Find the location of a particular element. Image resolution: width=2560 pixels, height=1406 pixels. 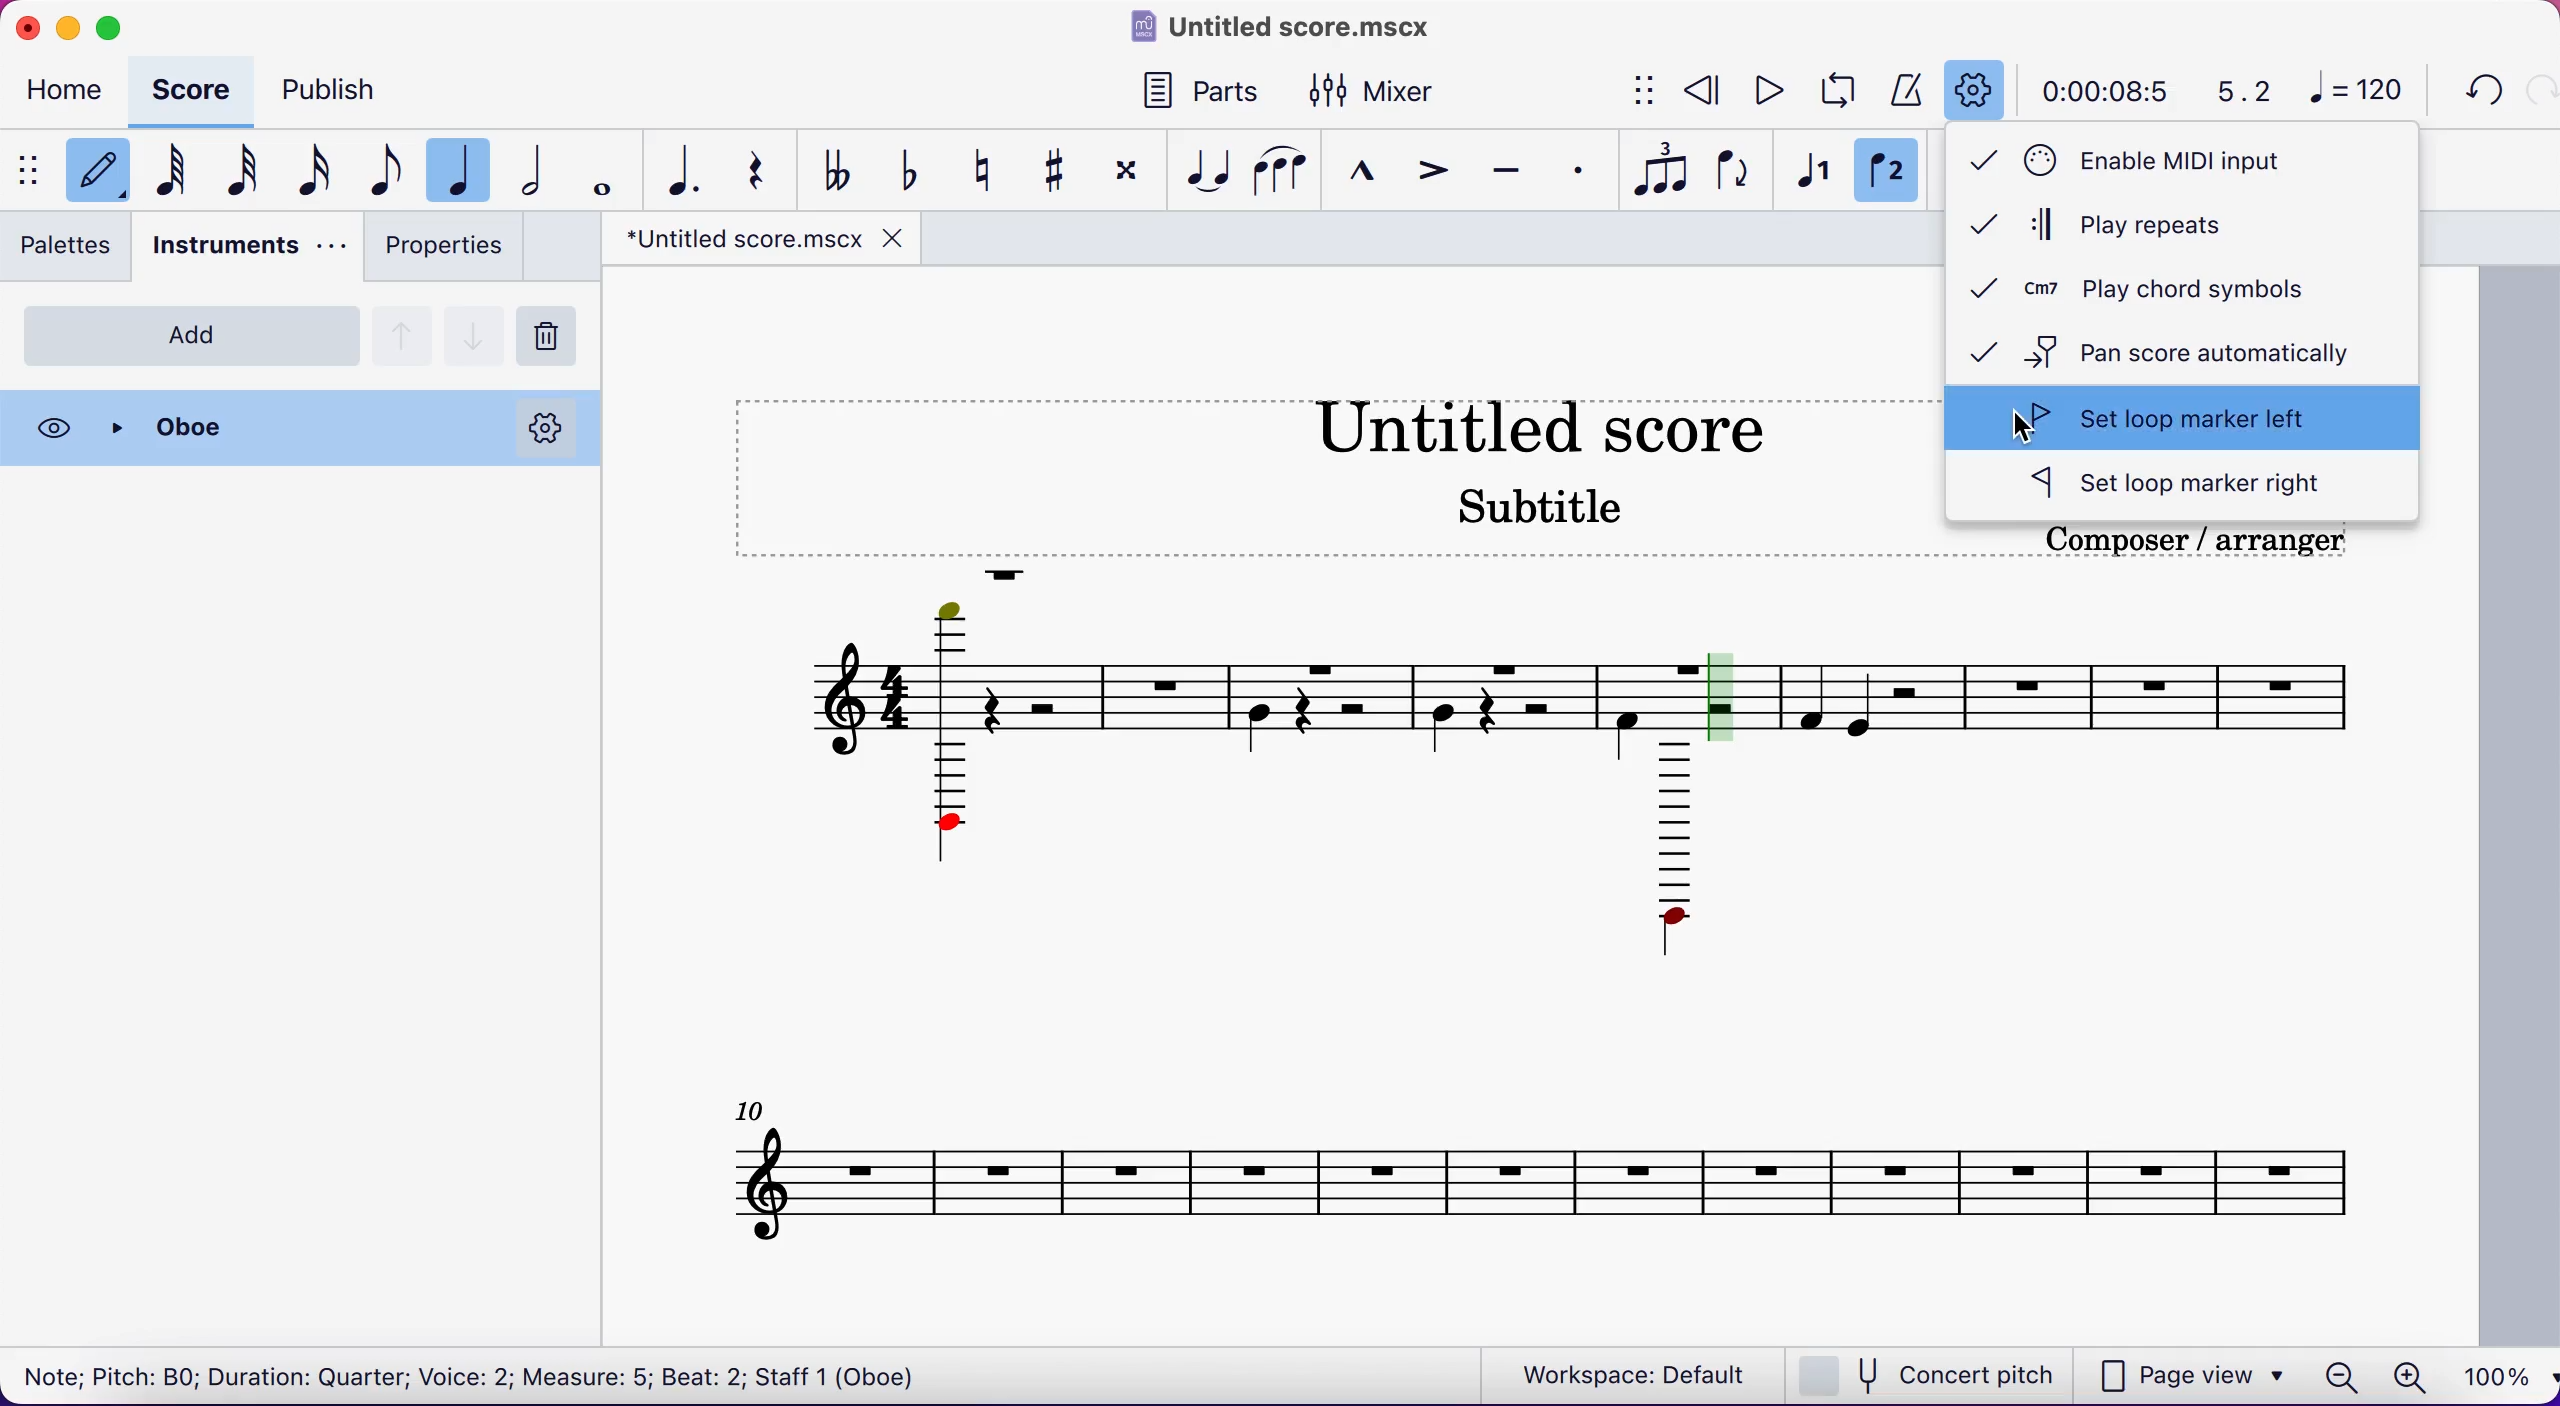

time is located at coordinates (2101, 90).